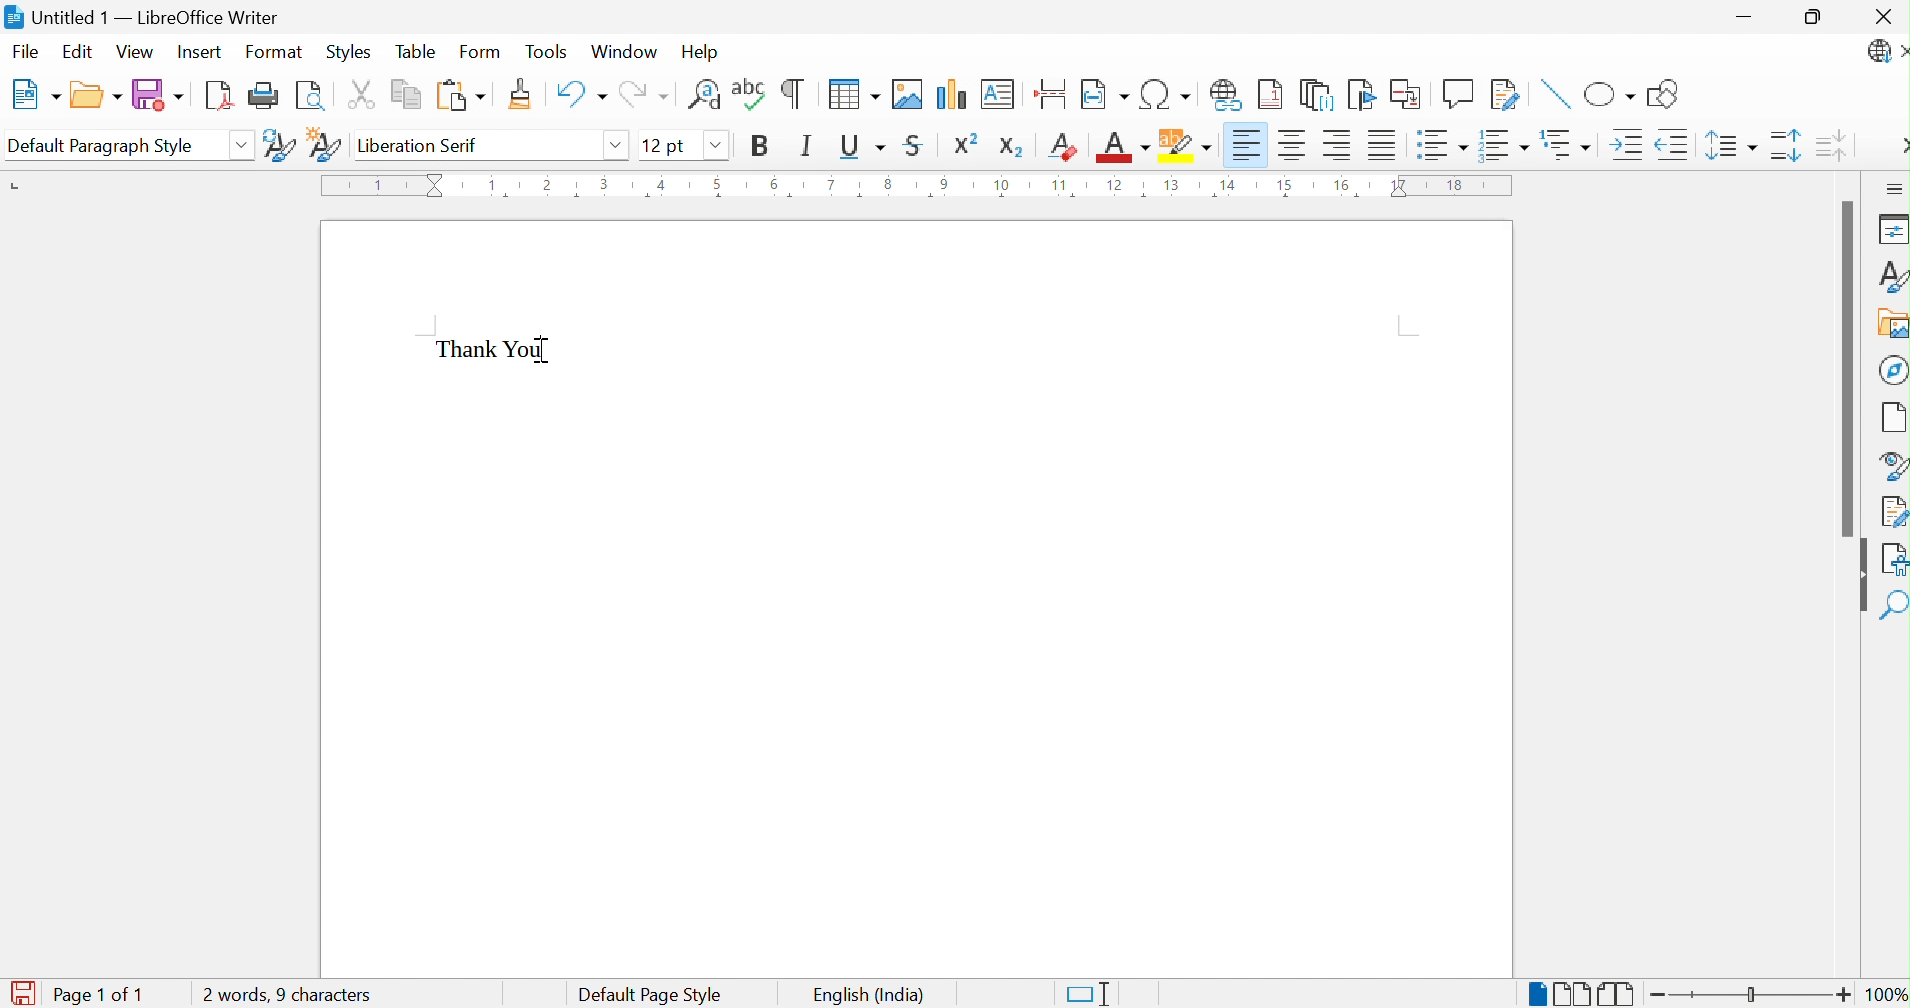 This screenshot has height=1008, width=1910. Describe the element at coordinates (1103, 94) in the screenshot. I see `Insert Field` at that location.